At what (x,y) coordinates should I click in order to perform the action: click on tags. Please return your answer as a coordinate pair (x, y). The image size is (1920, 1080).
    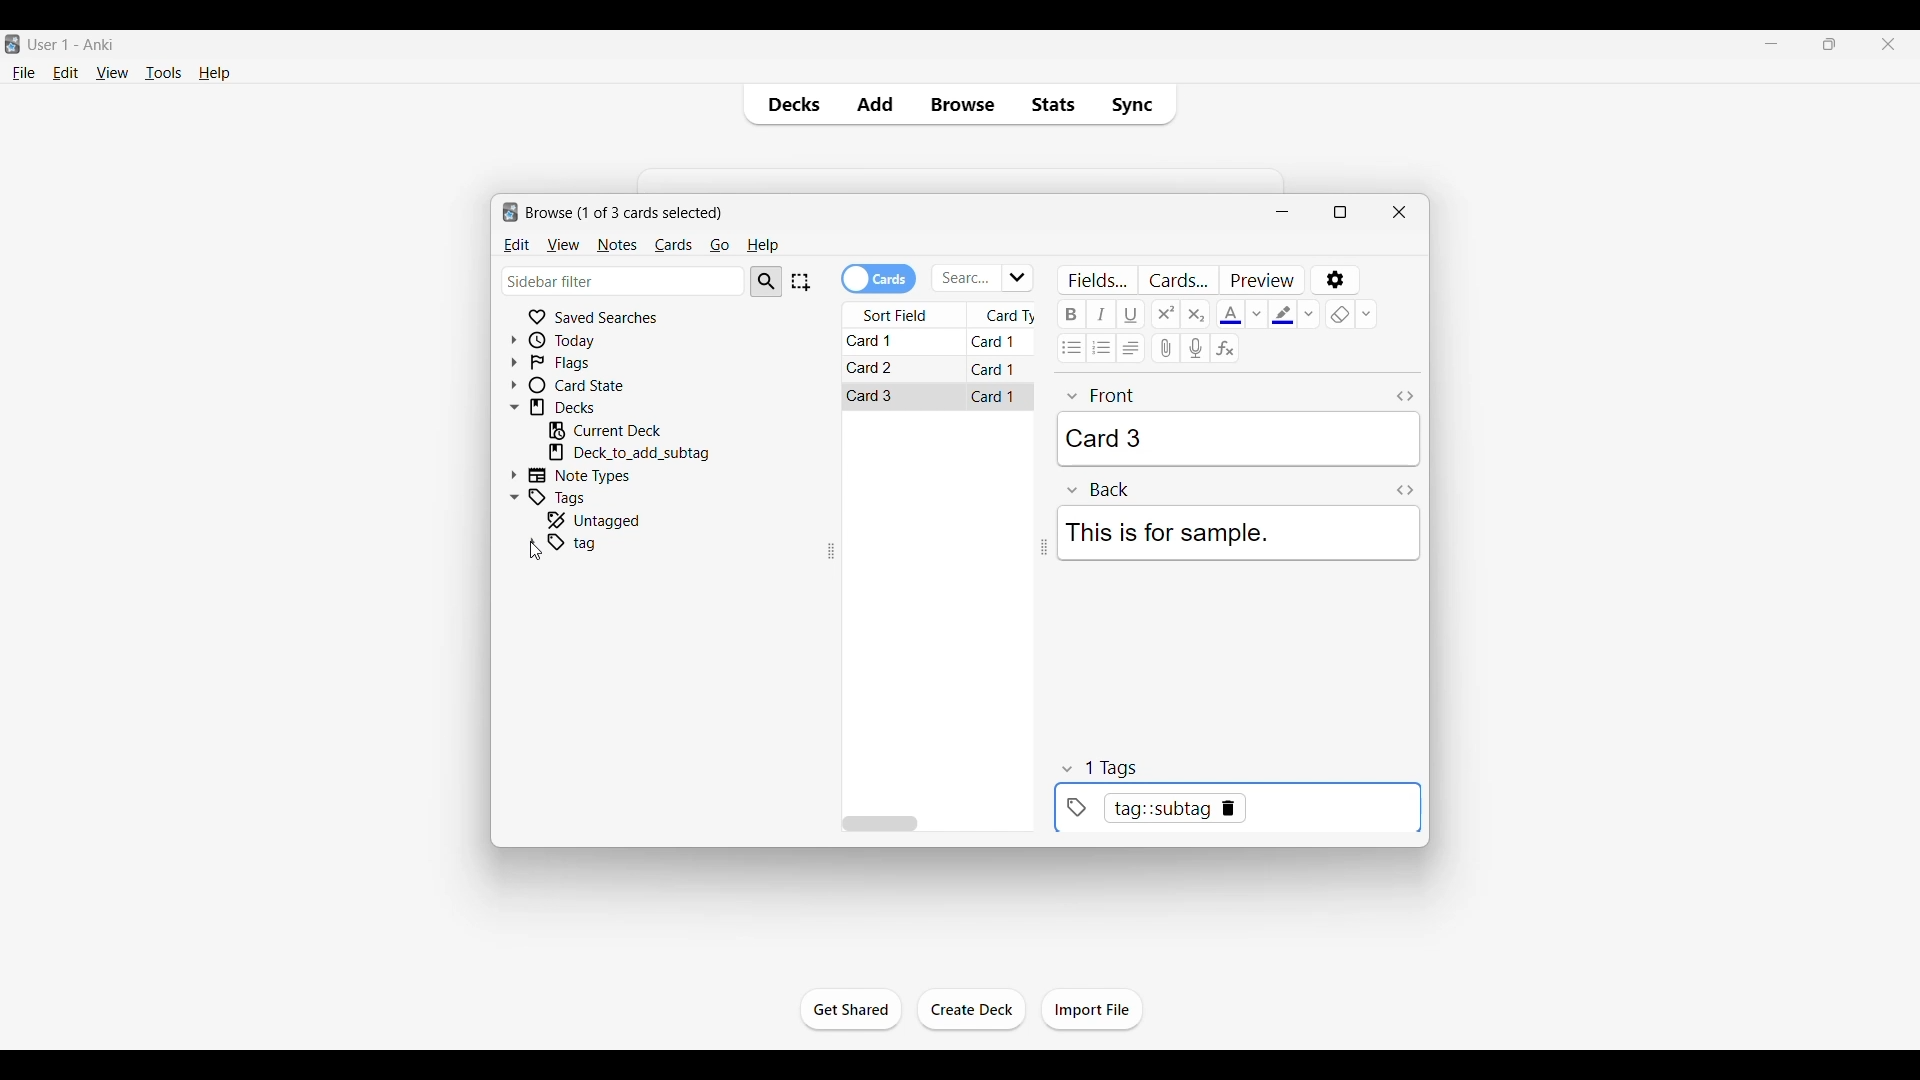
    Looking at the image, I should click on (1107, 767).